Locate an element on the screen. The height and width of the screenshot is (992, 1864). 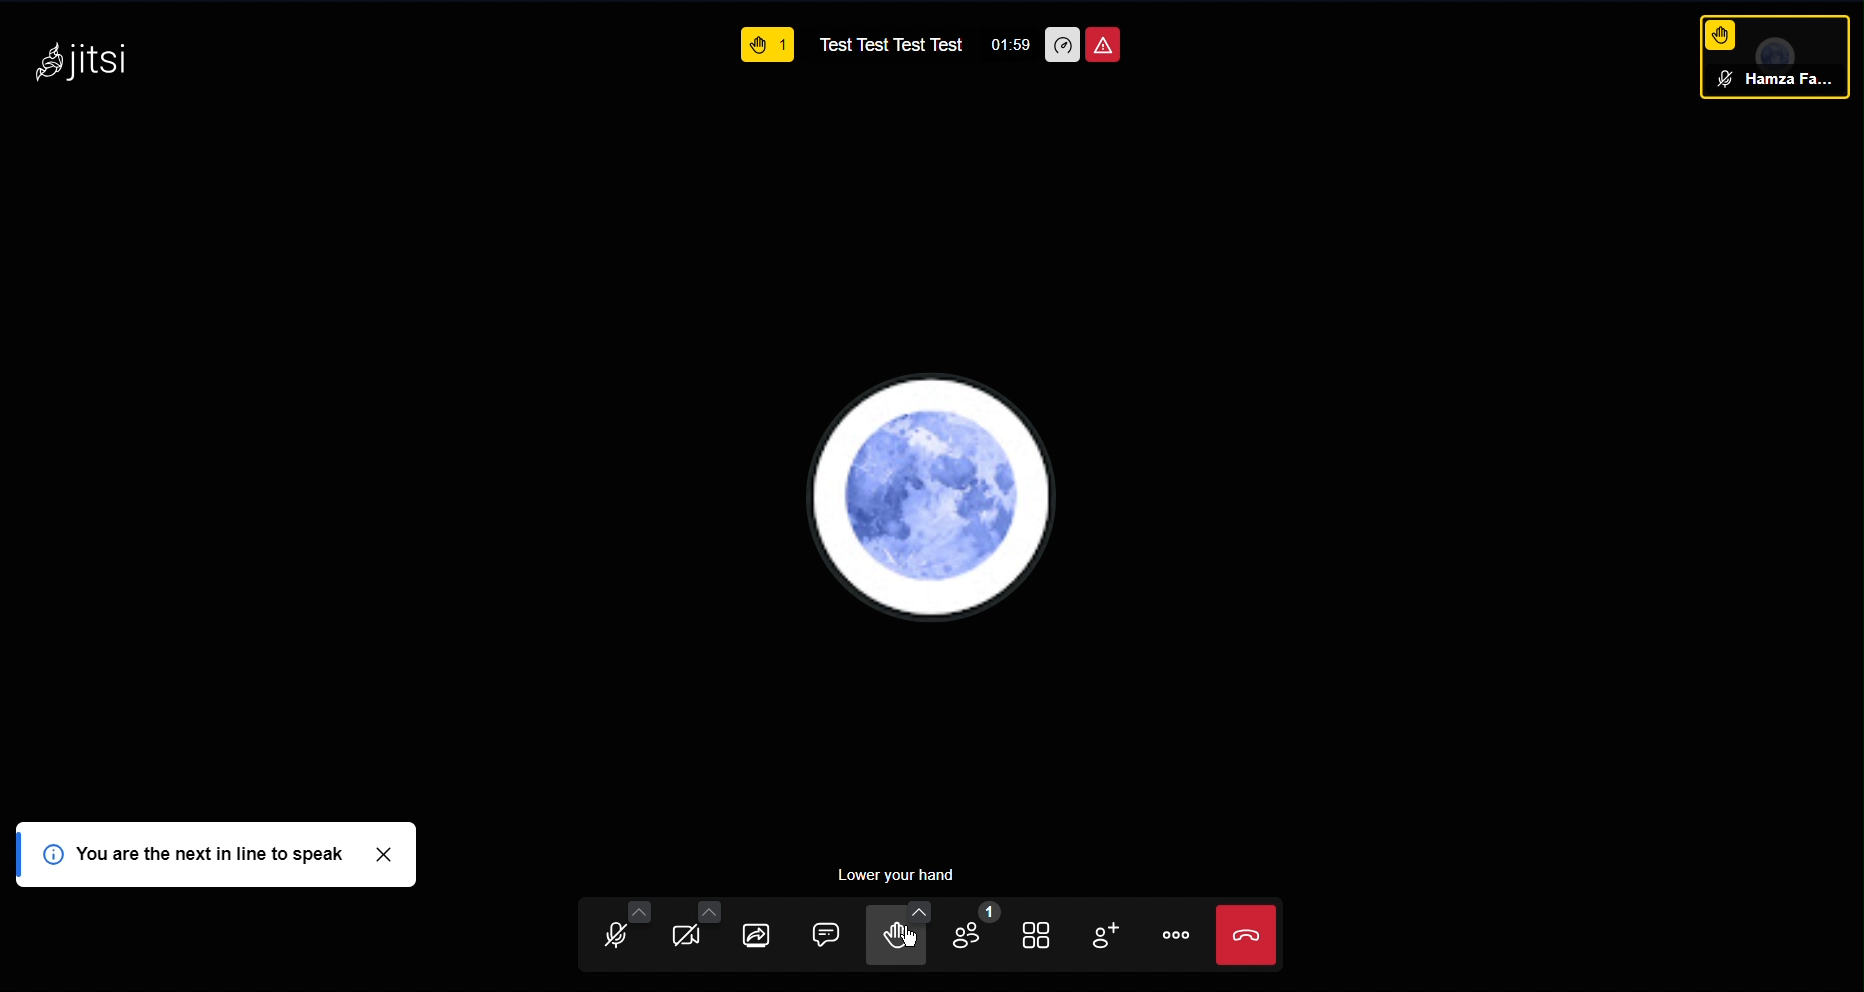
Toggle View is located at coordinates (1049, 932).